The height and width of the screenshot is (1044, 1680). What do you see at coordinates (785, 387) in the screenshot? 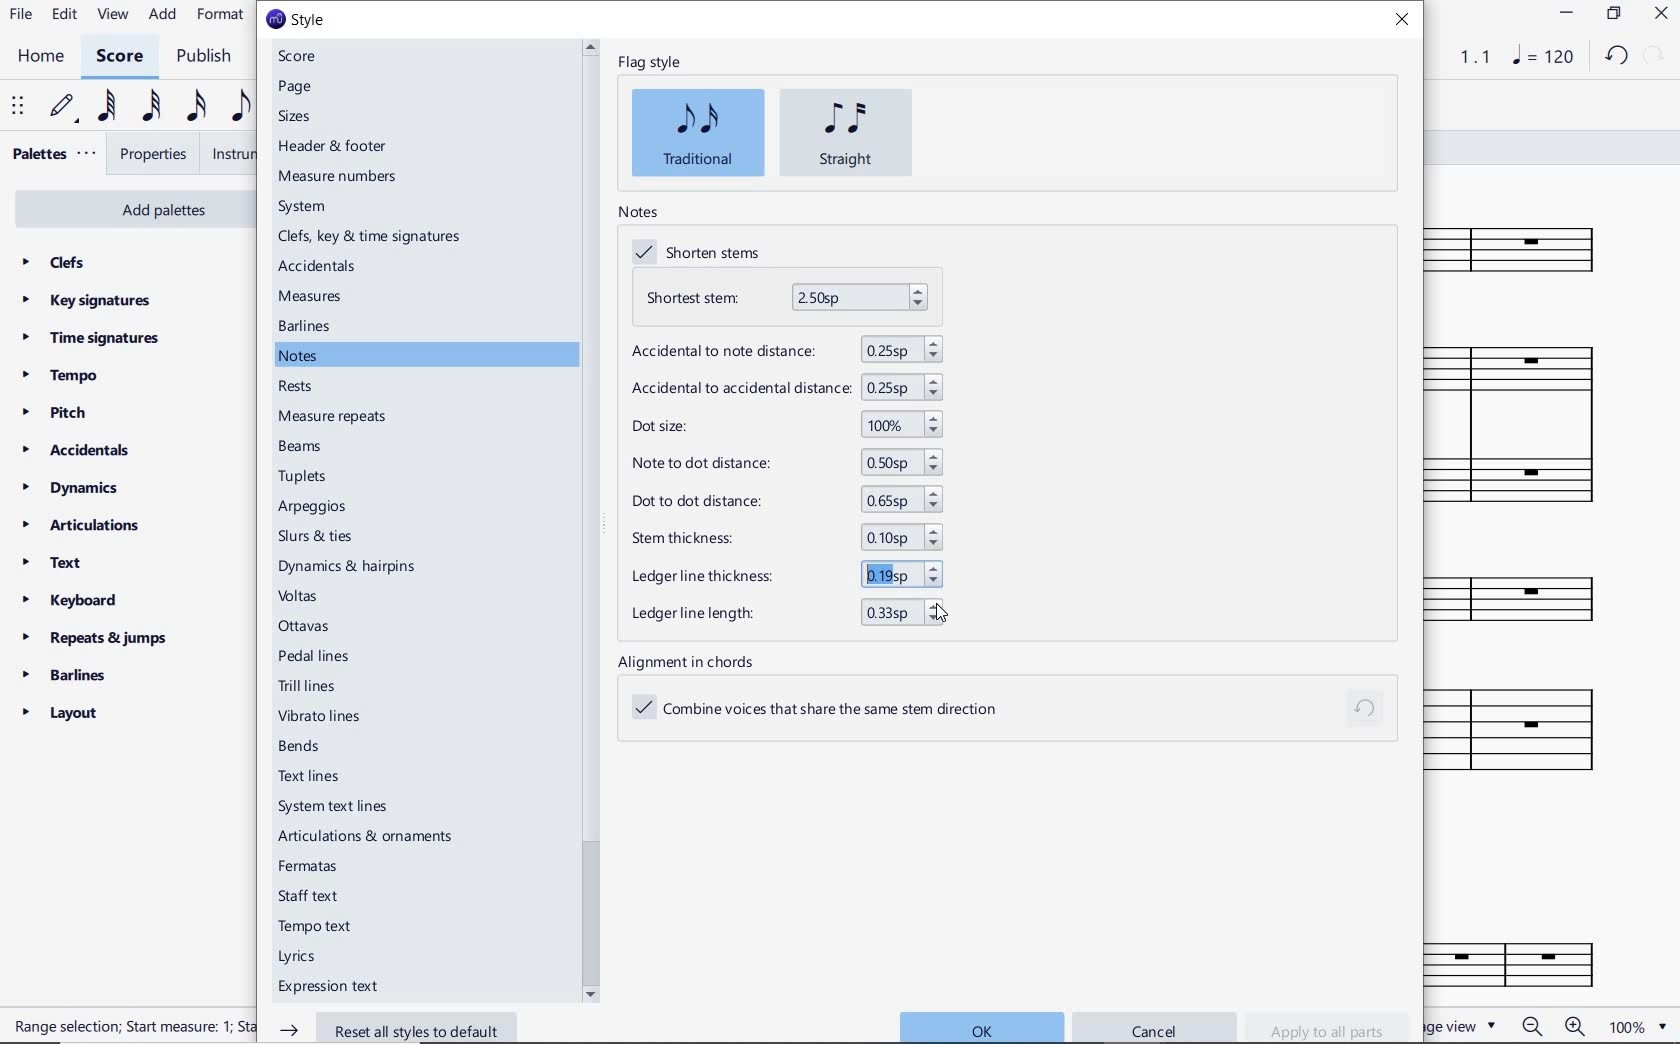
I see `accidental to accidental distance` at bounding box center [785, 387].